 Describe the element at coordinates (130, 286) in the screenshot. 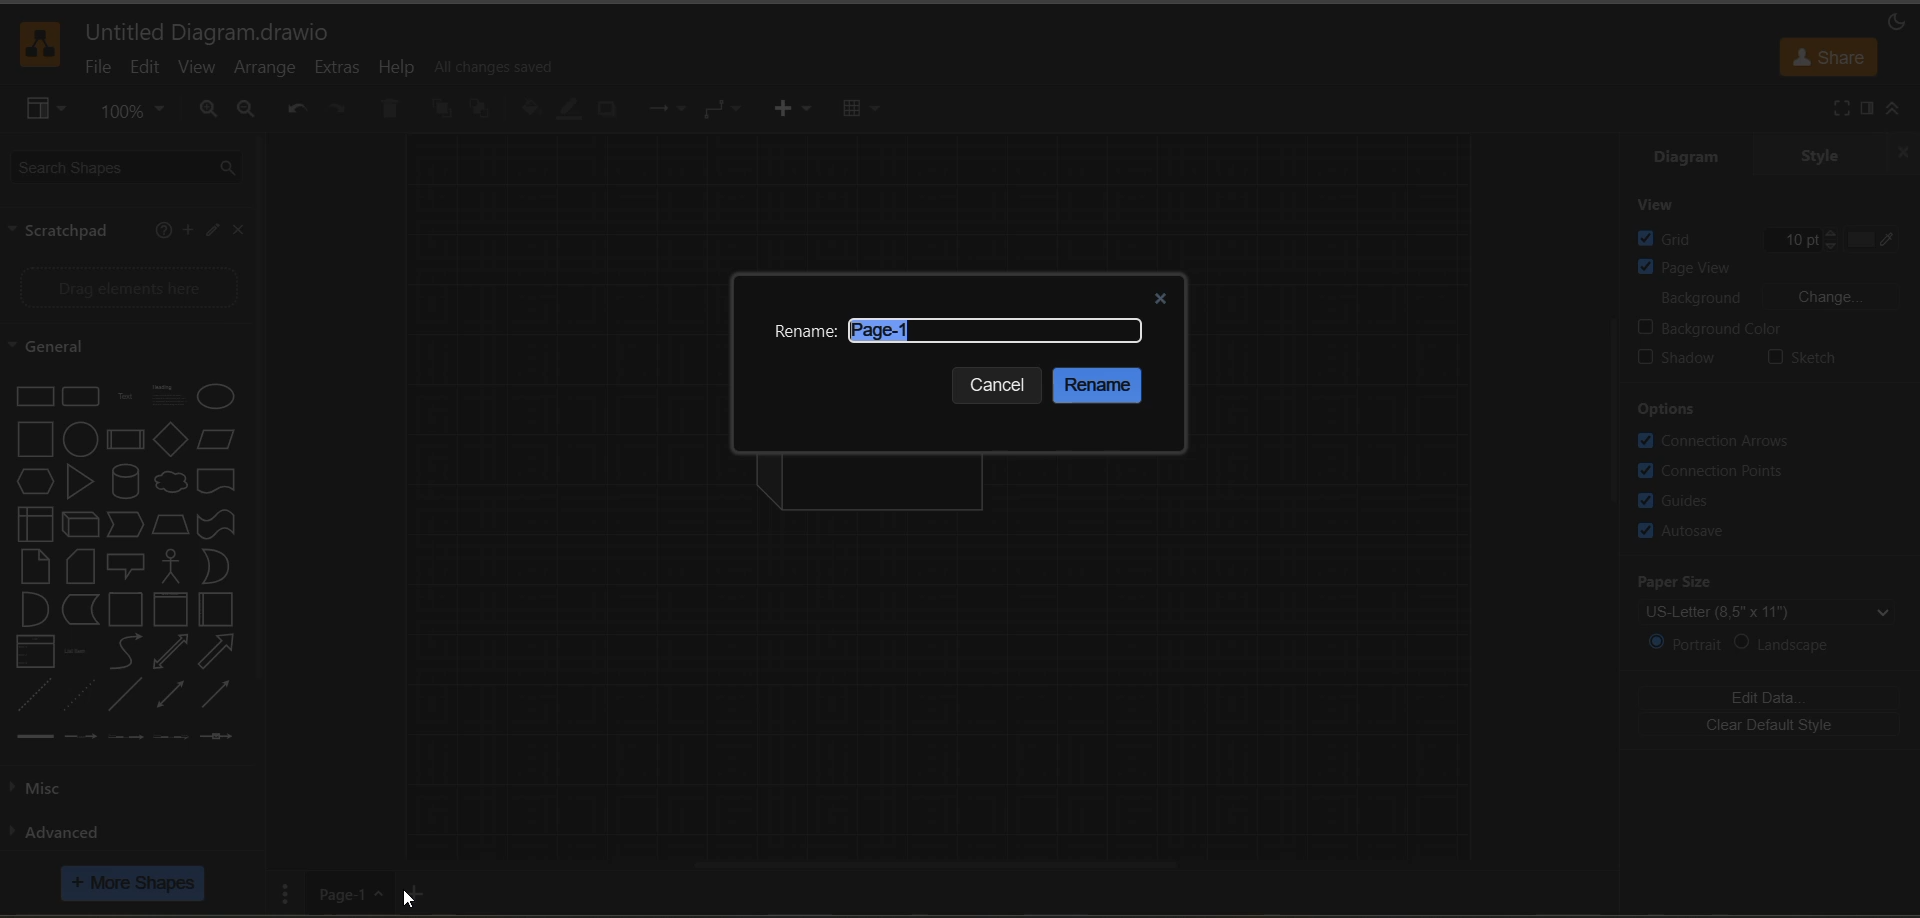

I see `Drag elements here` at that location.